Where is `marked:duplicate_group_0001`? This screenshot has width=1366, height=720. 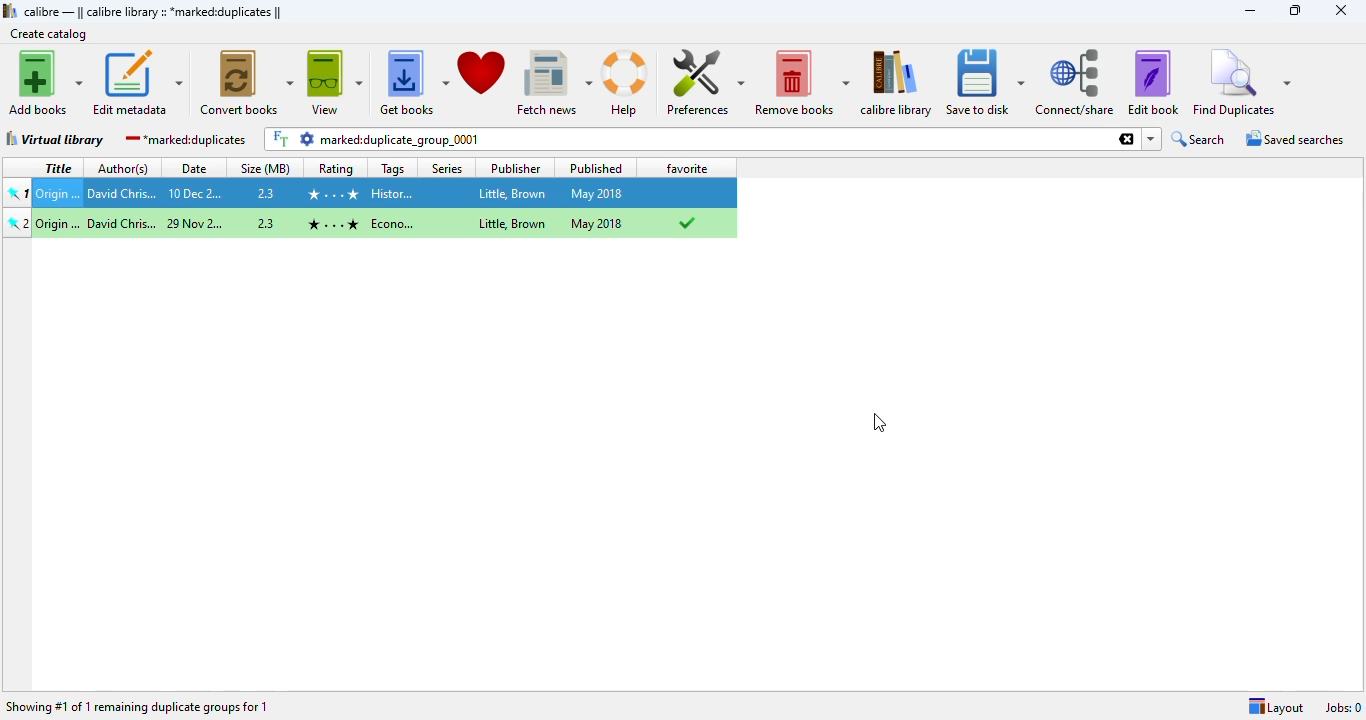
marked:duplicate_group_0001 is located at coordinates (703, 139).